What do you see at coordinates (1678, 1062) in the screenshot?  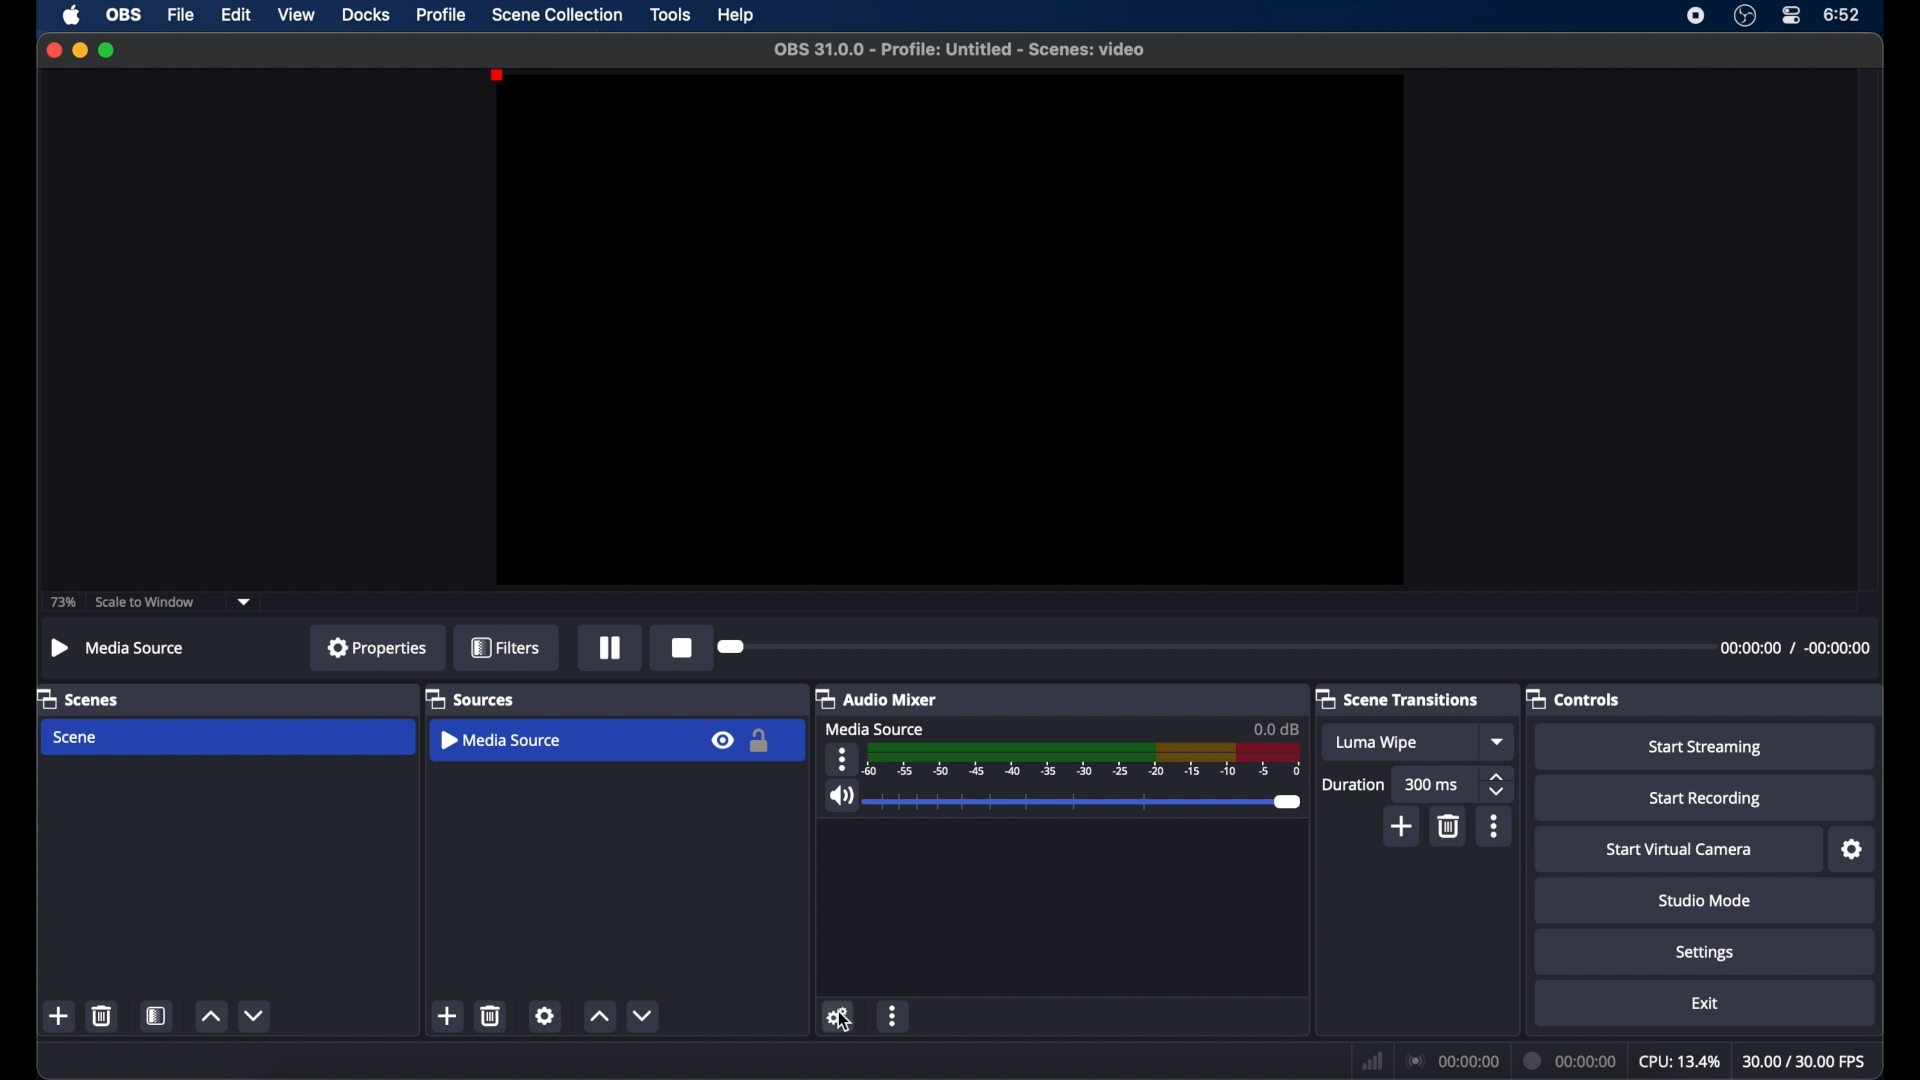 I see `cpu` at bounding box center [1678, 1062].